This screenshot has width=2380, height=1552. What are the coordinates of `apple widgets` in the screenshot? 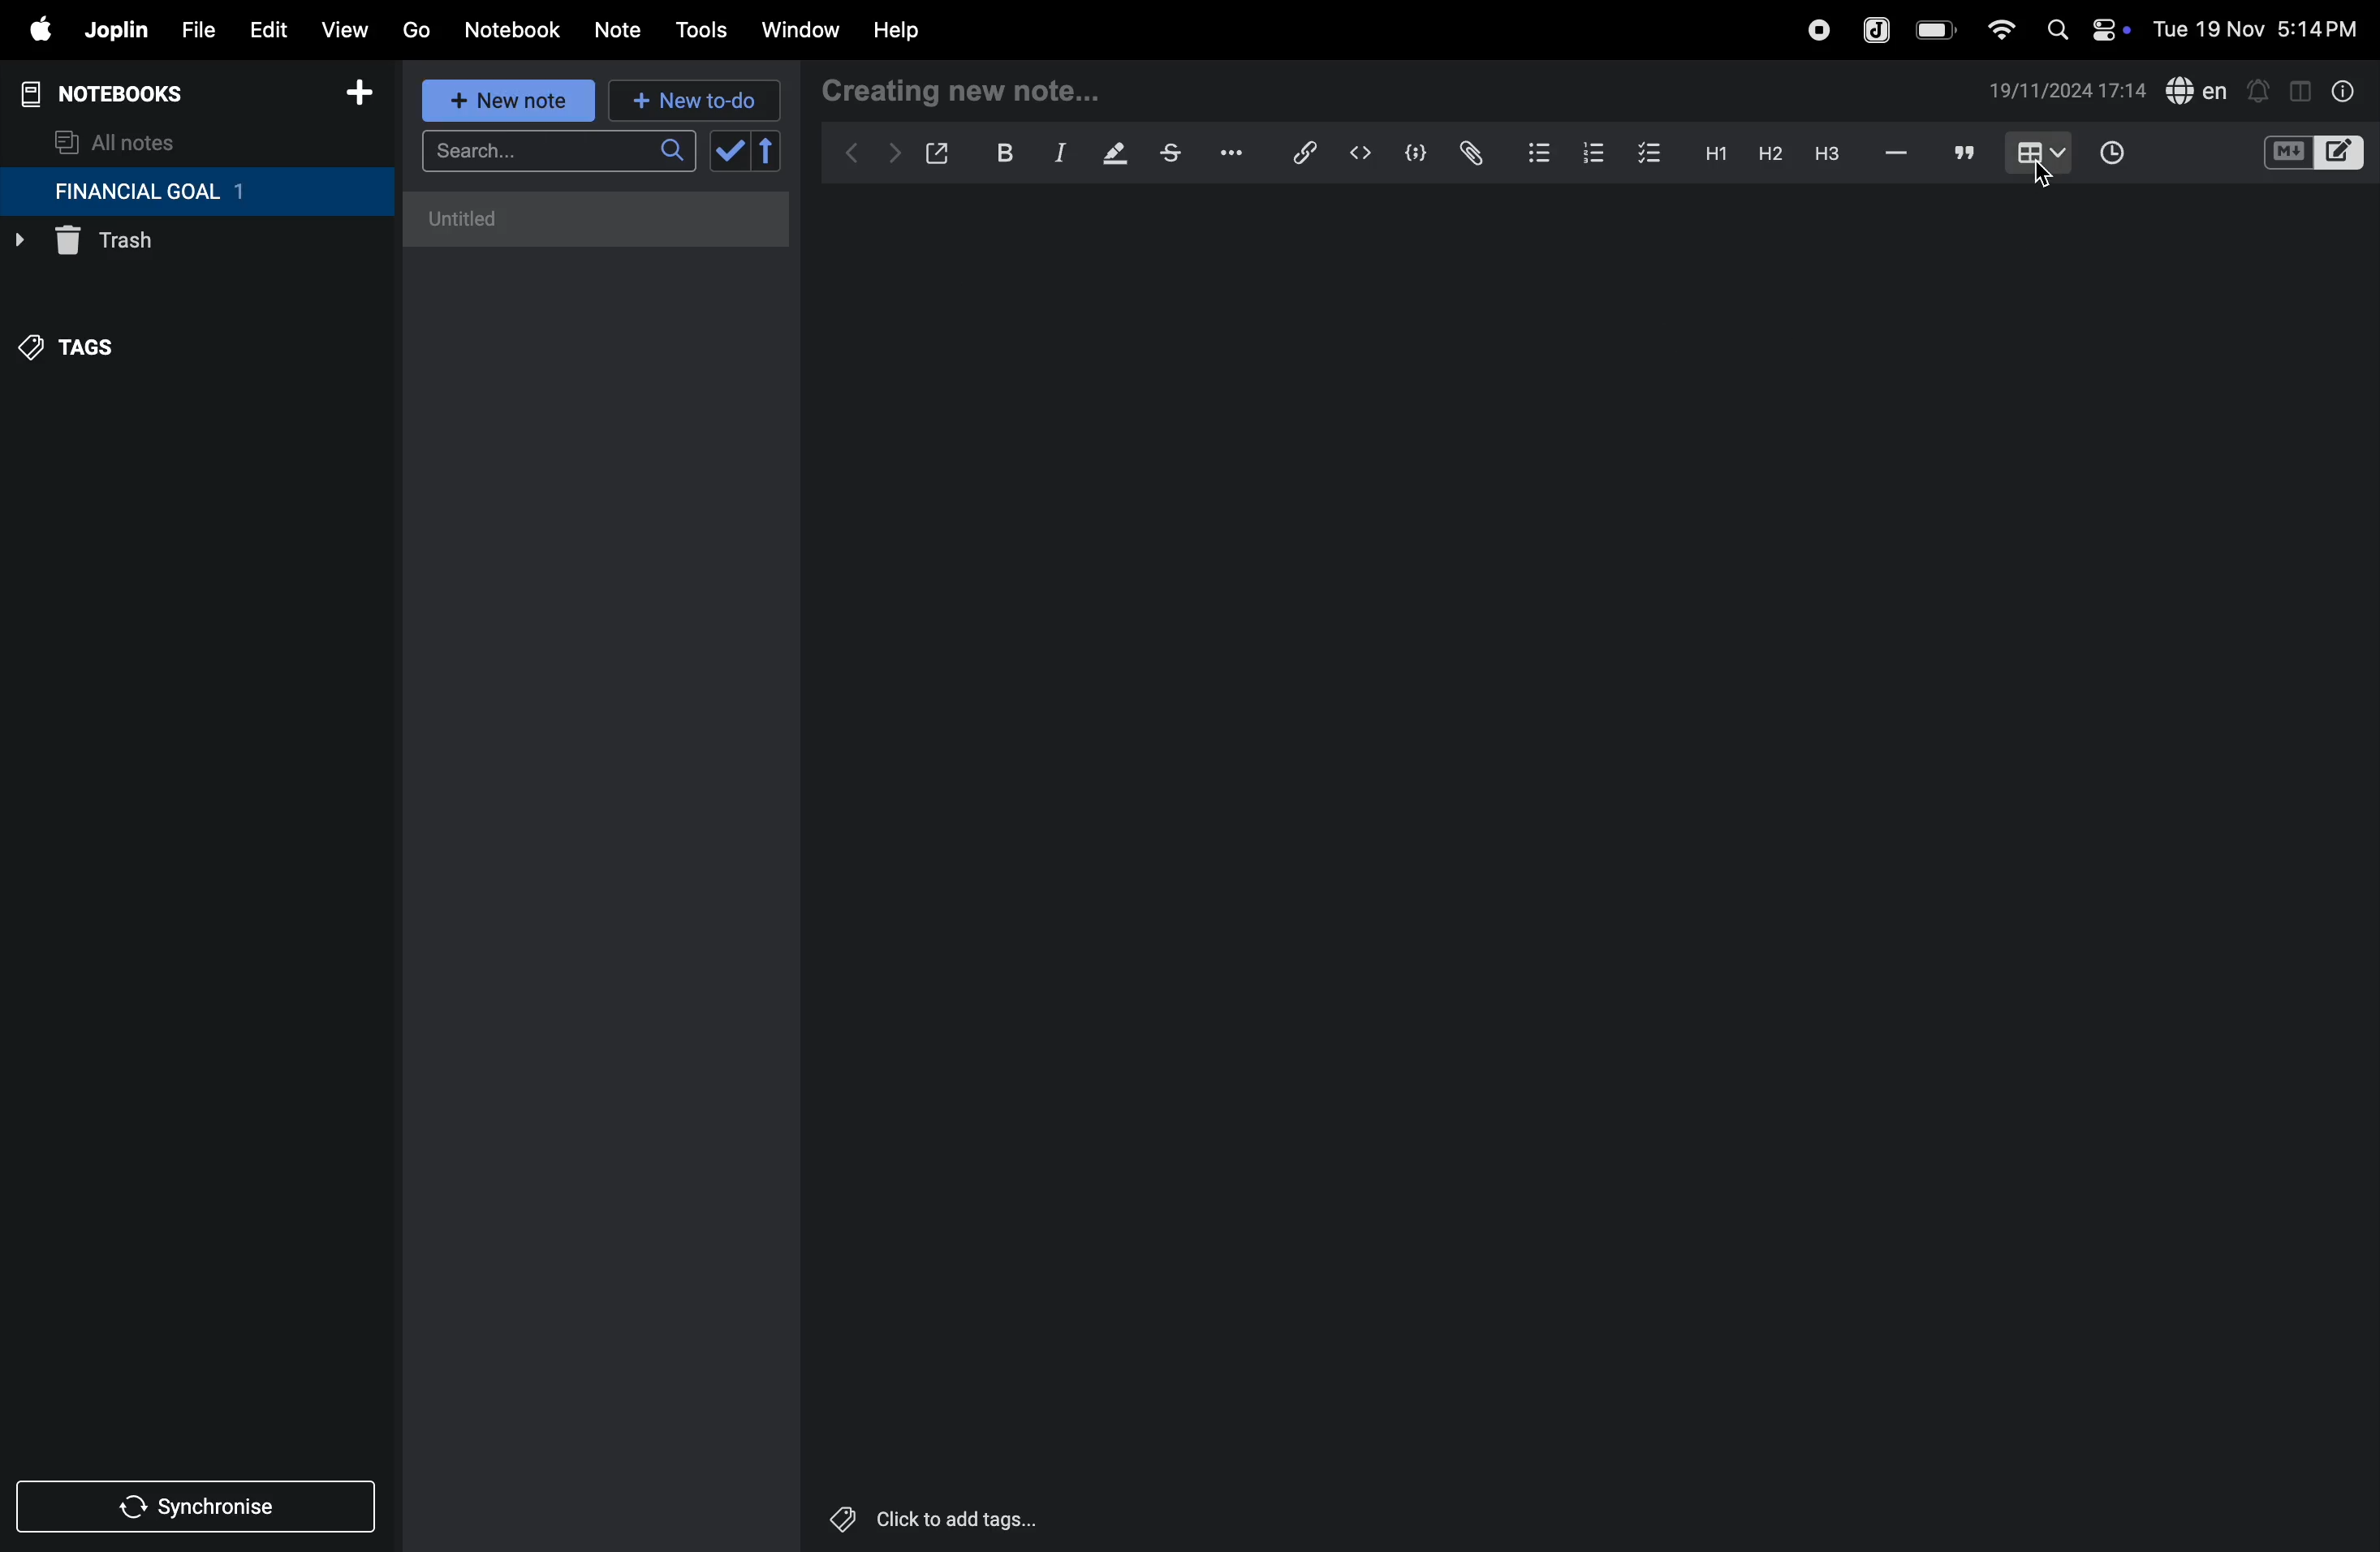 It's located at (2083, 27).